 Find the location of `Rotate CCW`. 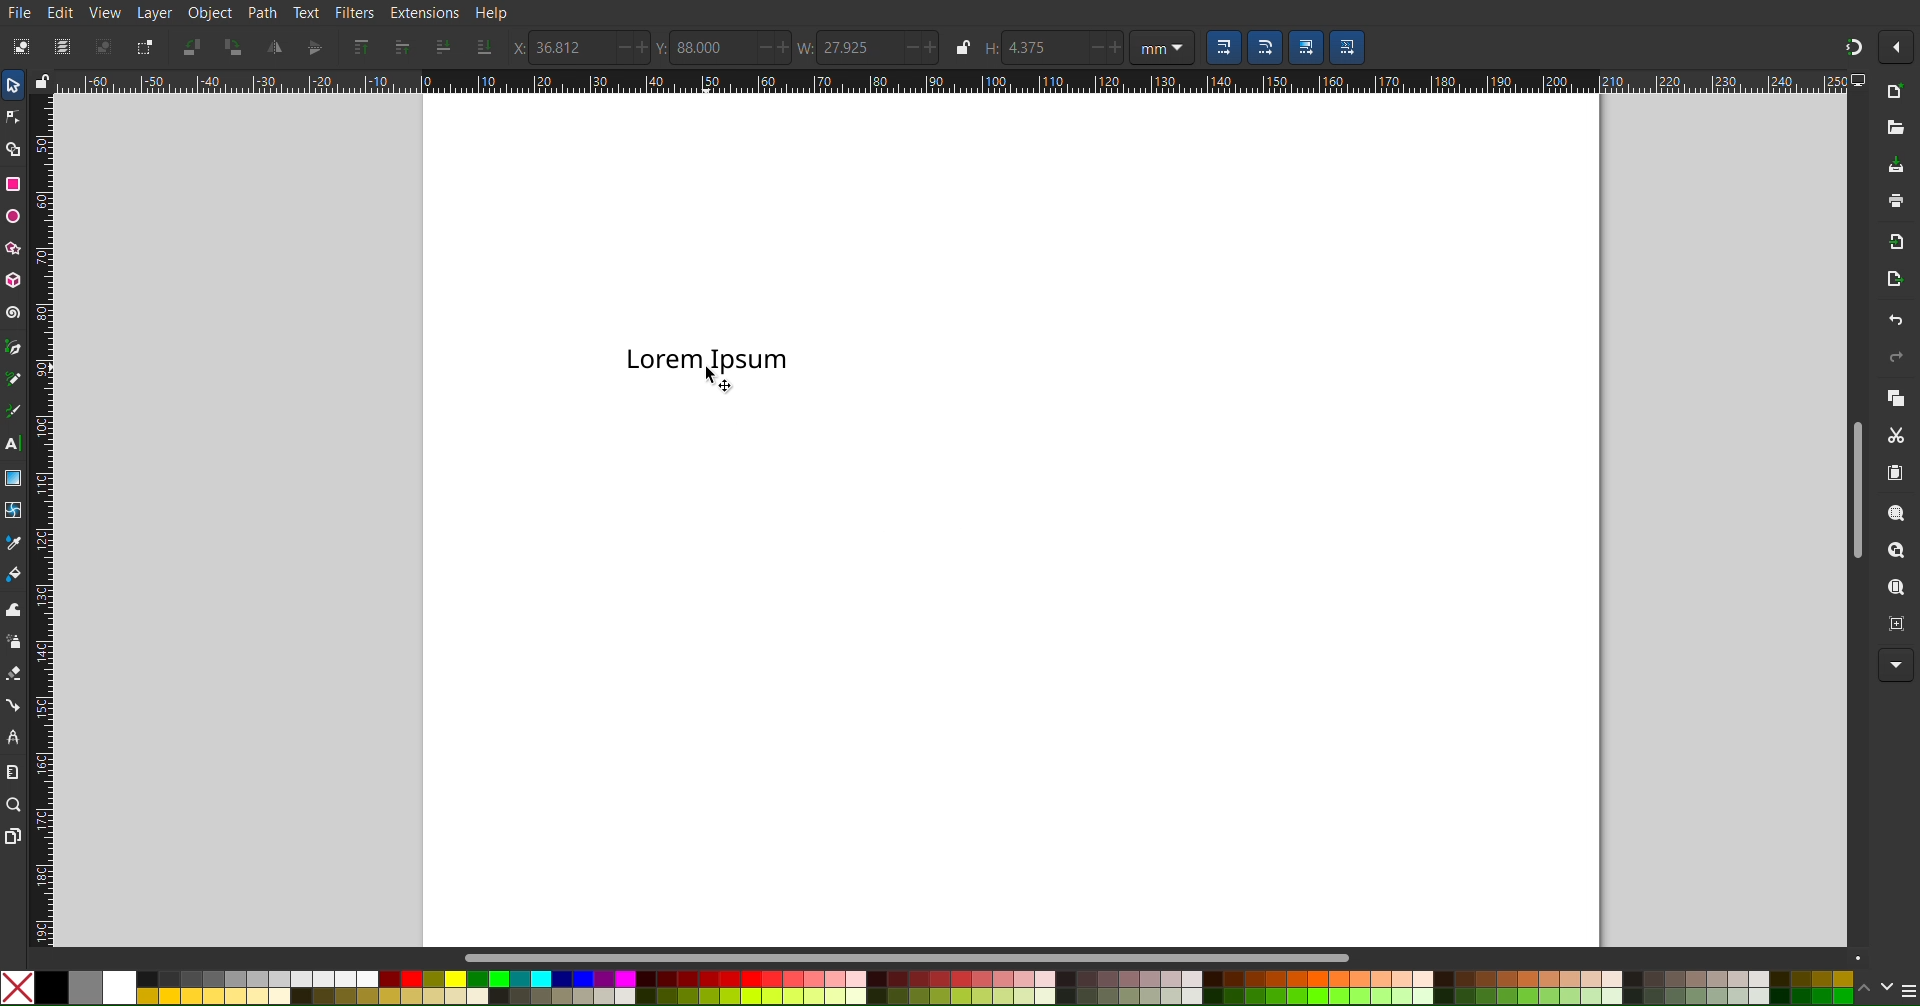

Rotate CCW is located at coordinates (194, 46).